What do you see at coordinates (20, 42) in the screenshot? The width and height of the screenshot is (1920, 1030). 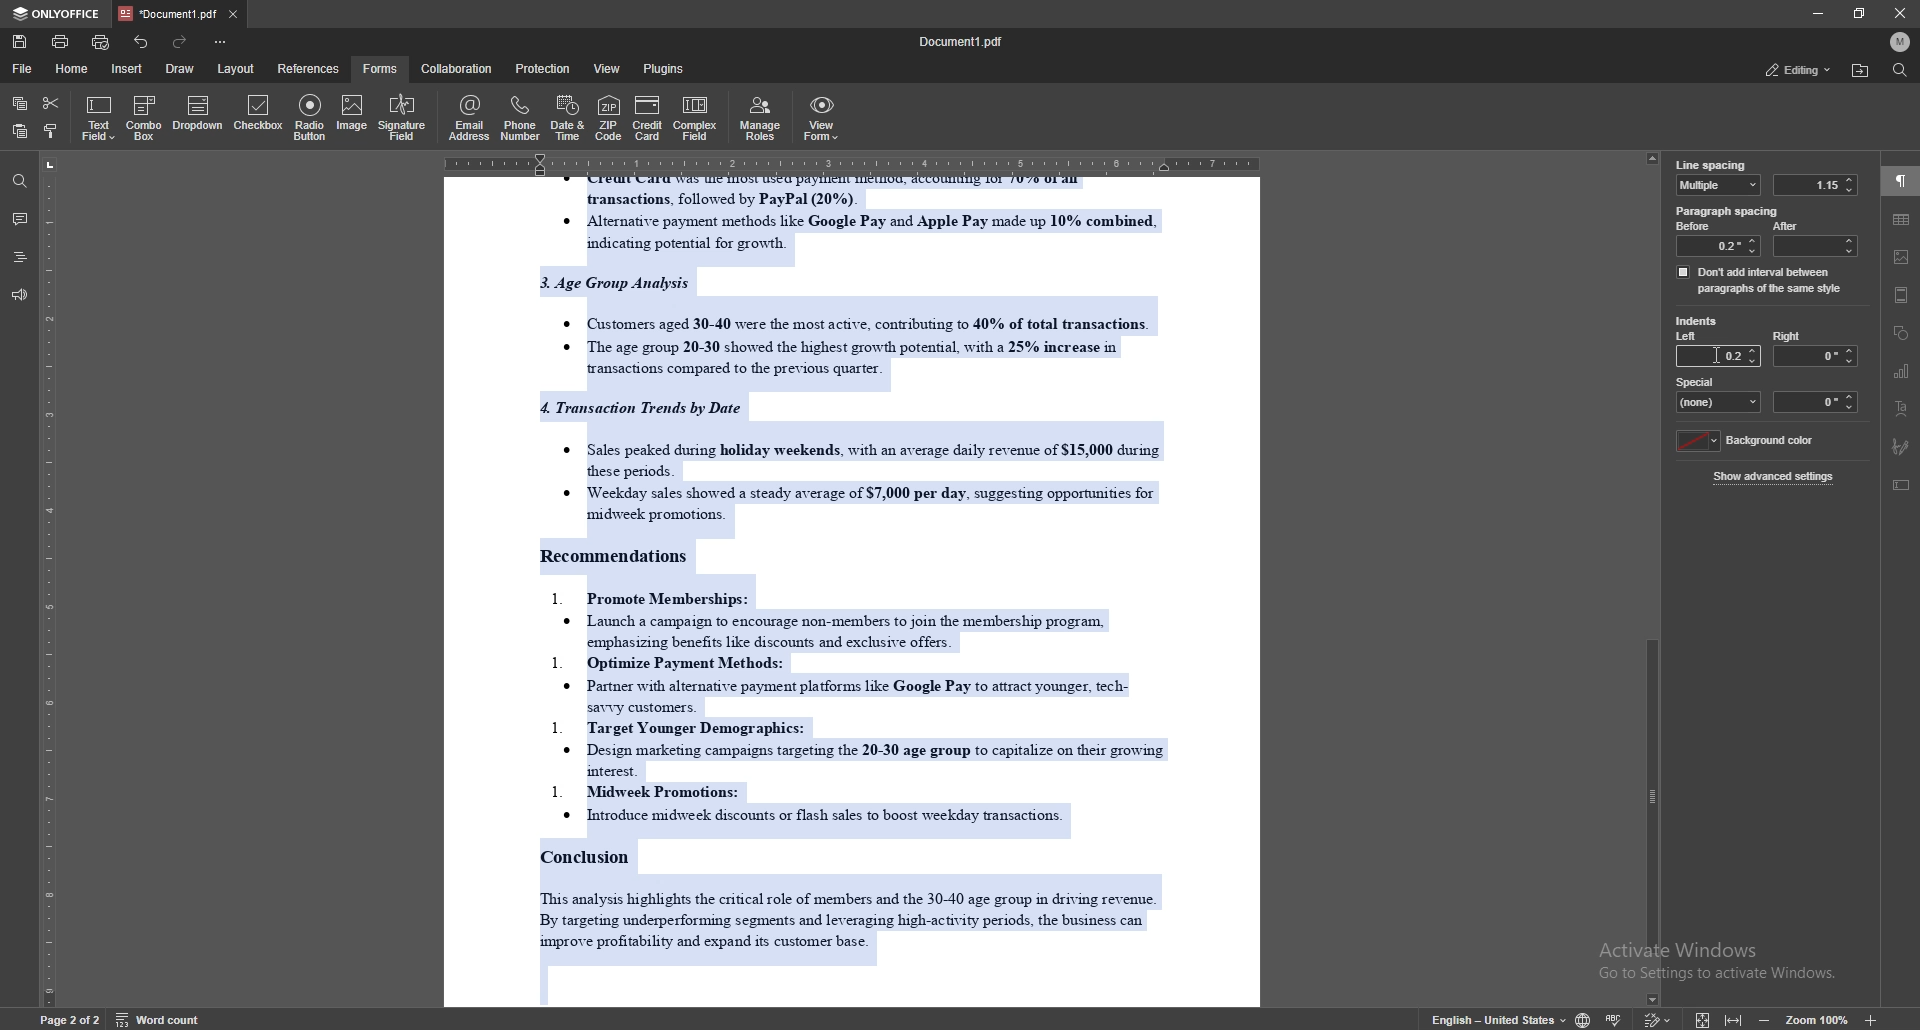 I see `save` at bounding box center [20, 42].